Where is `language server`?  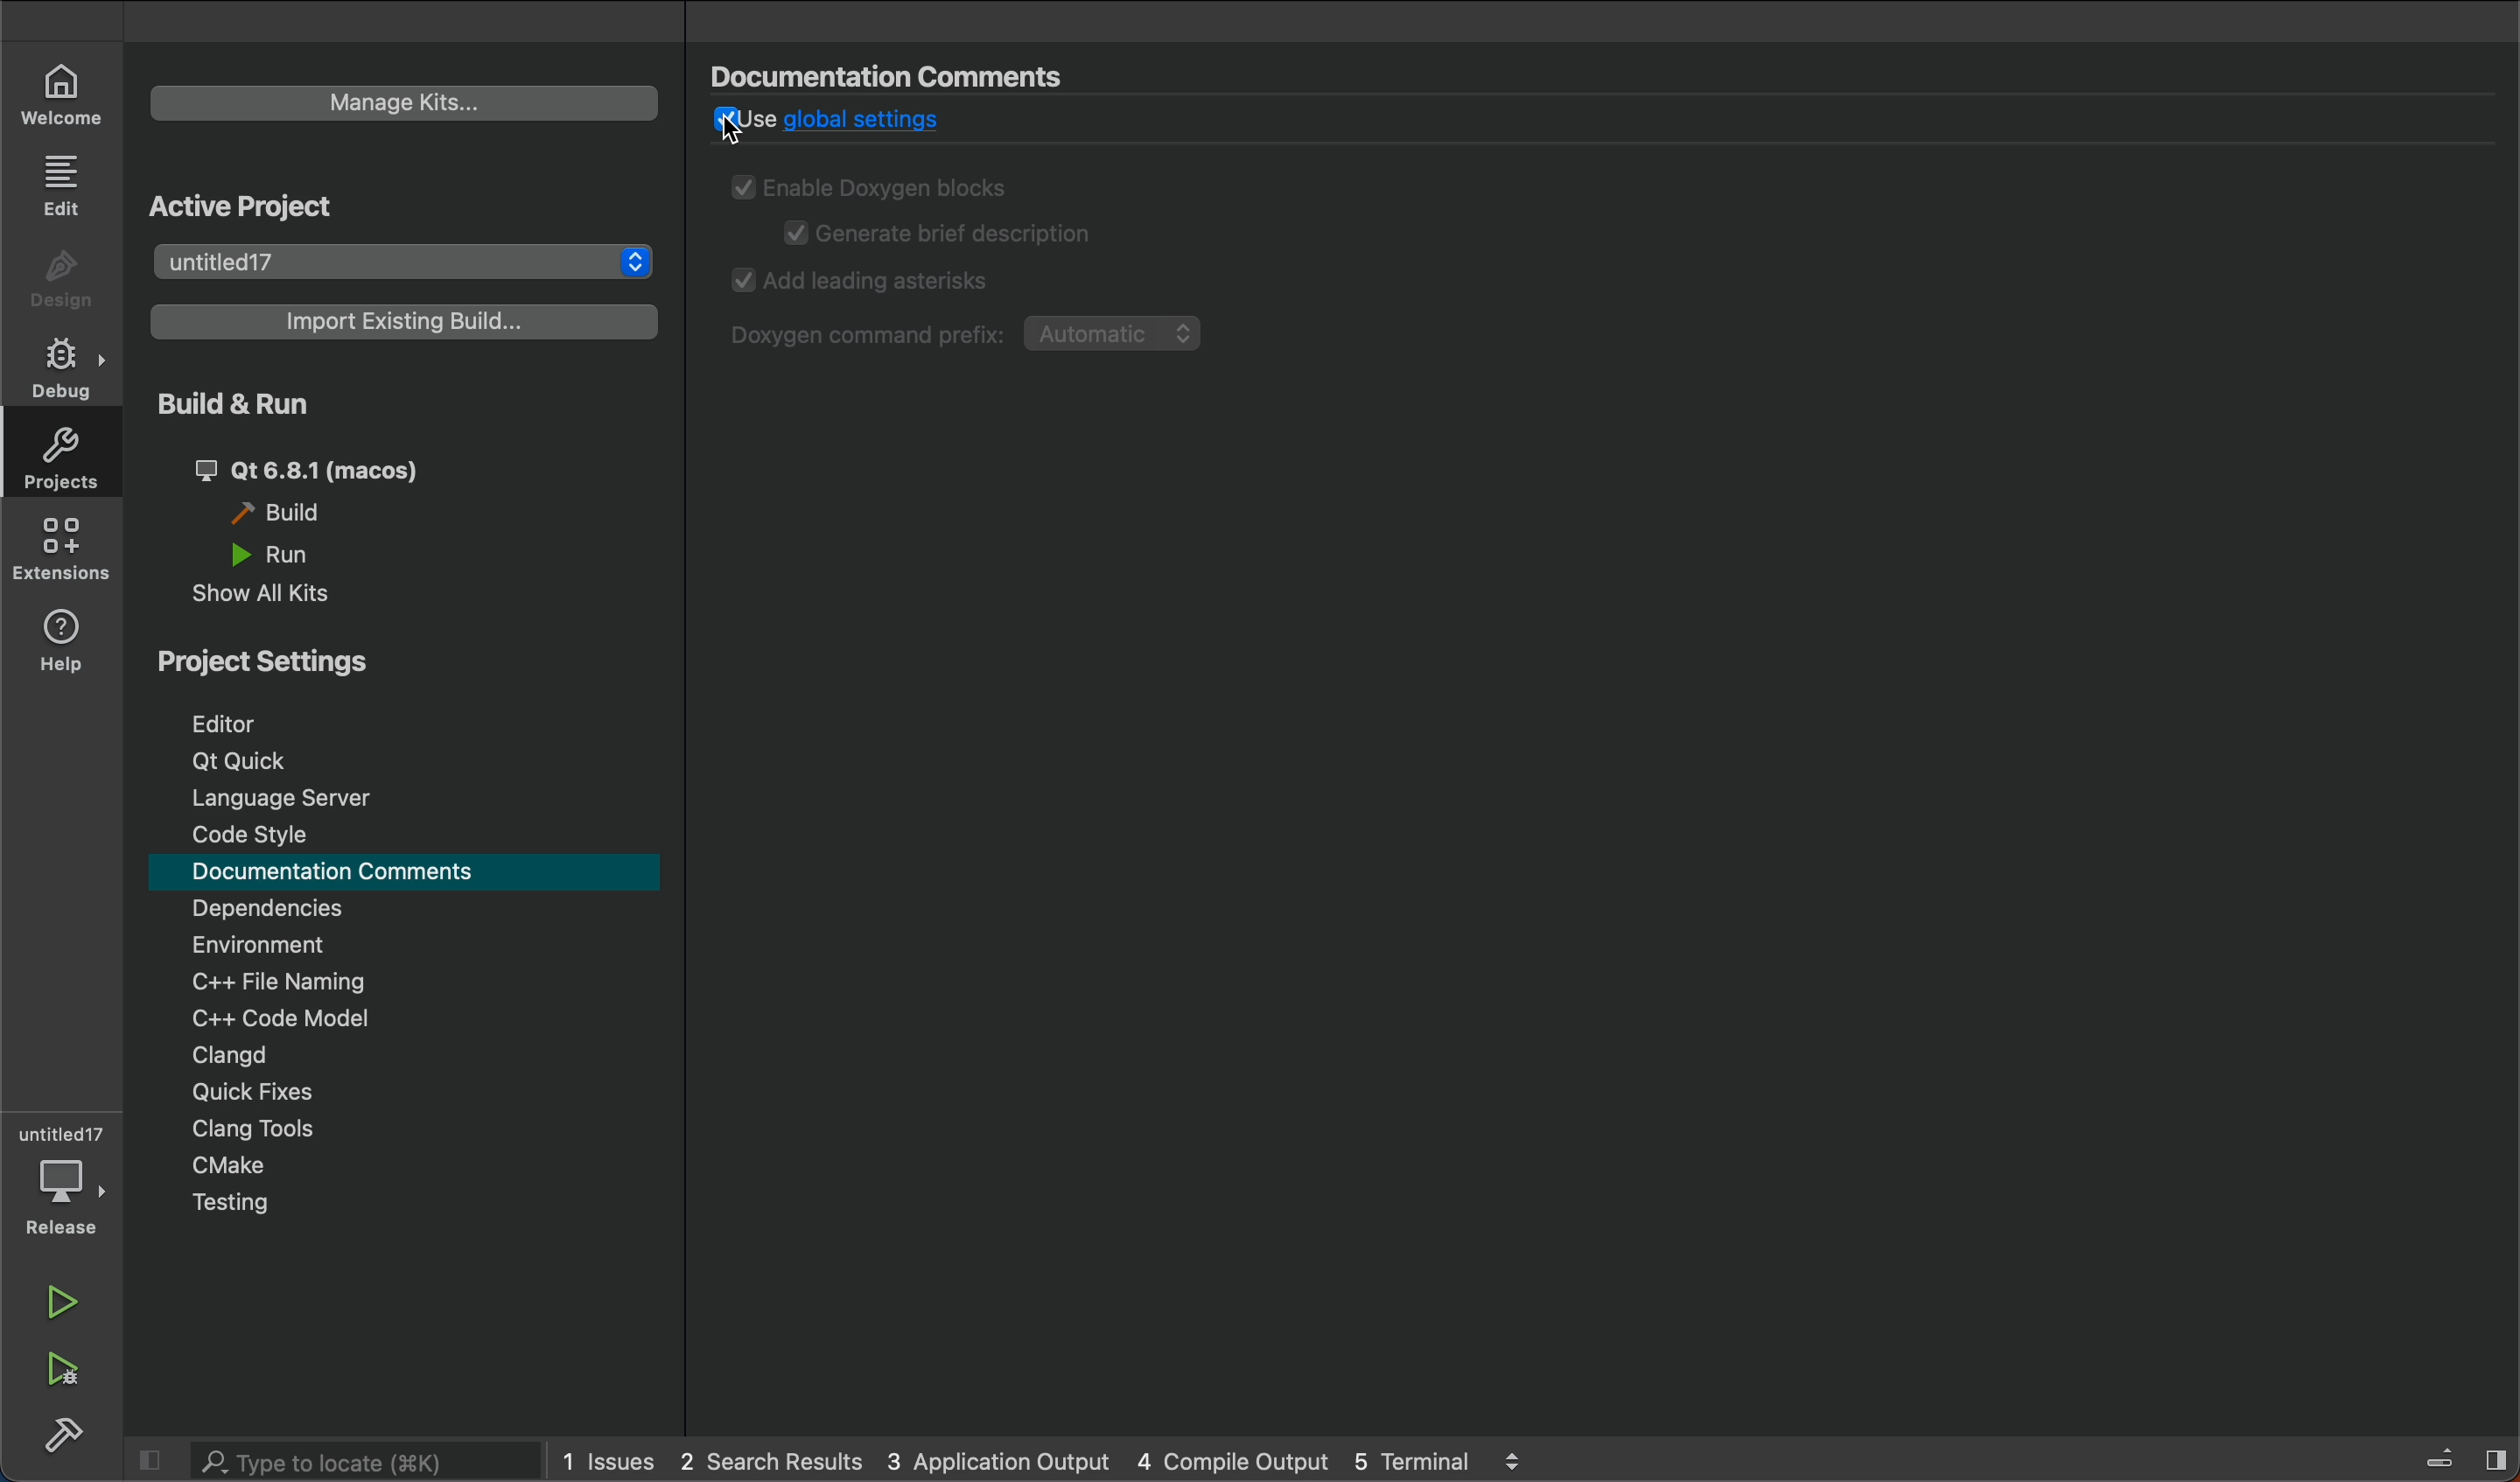
language server is located at coordinates (278, 799).